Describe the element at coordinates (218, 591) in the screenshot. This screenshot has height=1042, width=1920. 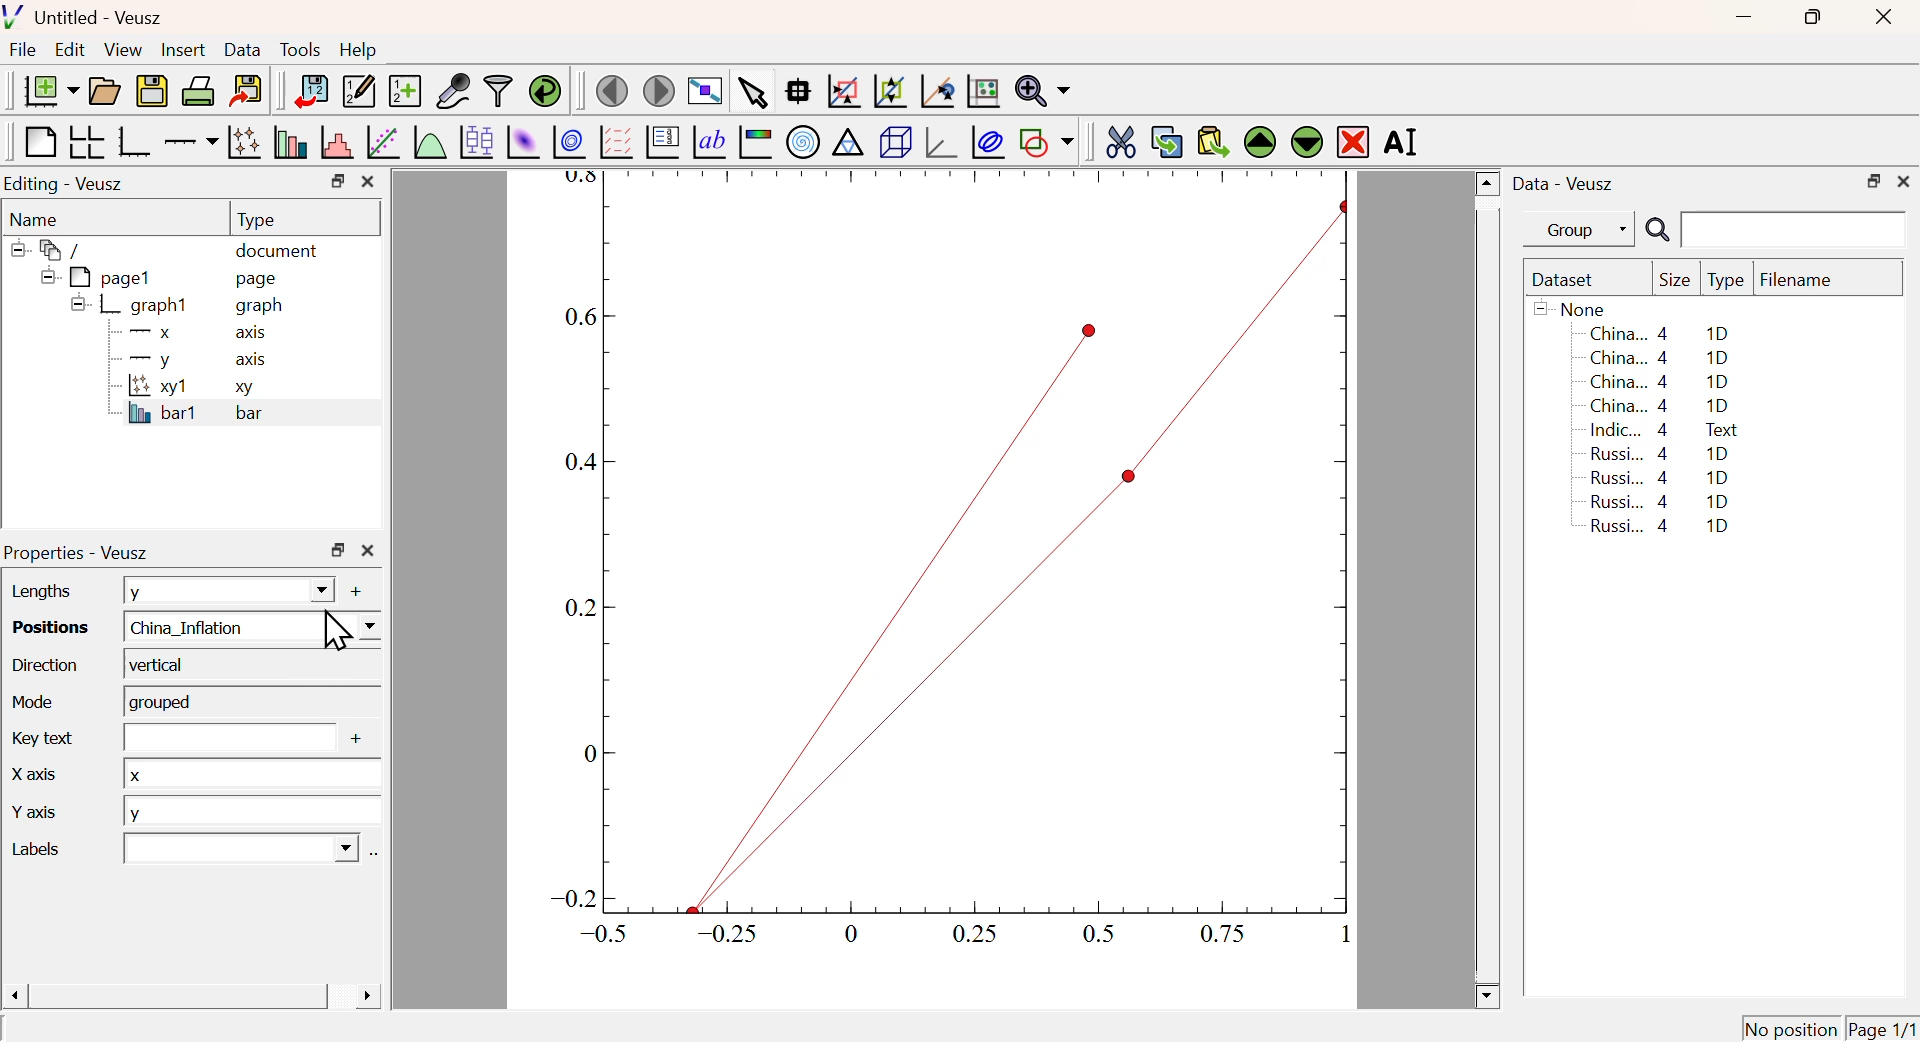
I see `y` at that location.